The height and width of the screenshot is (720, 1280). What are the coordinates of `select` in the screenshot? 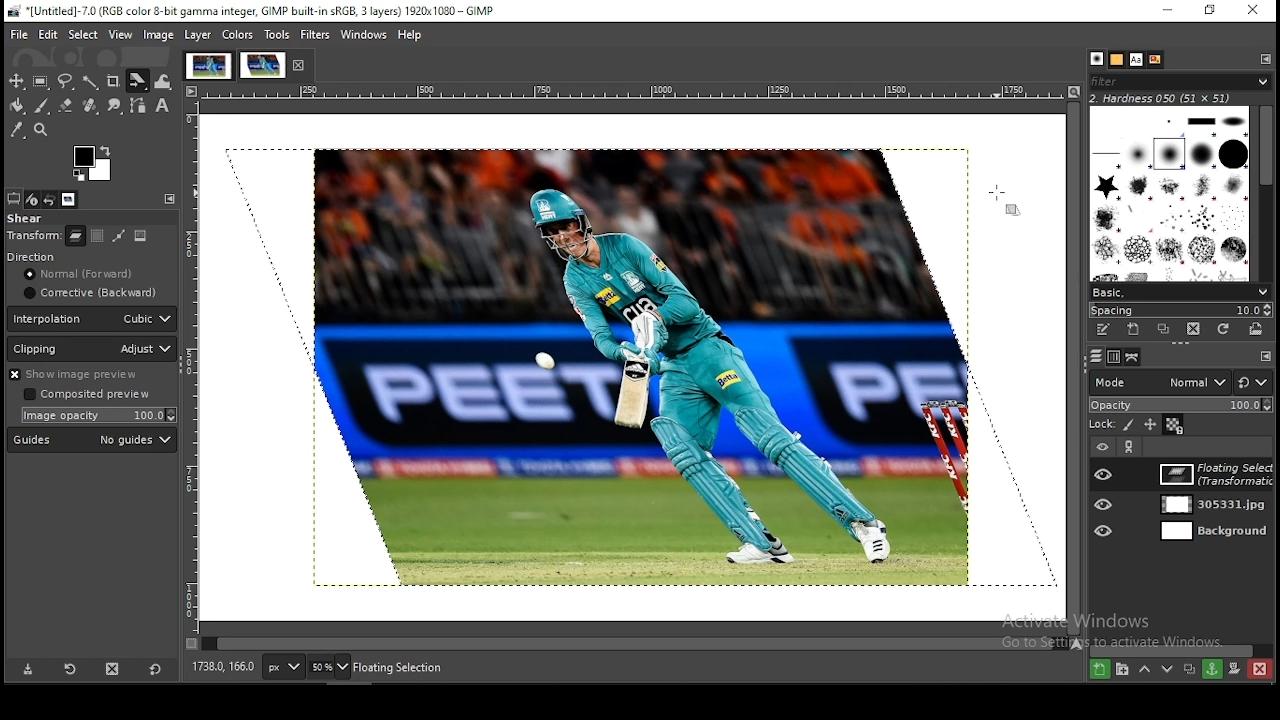 It's located at (83, 33).